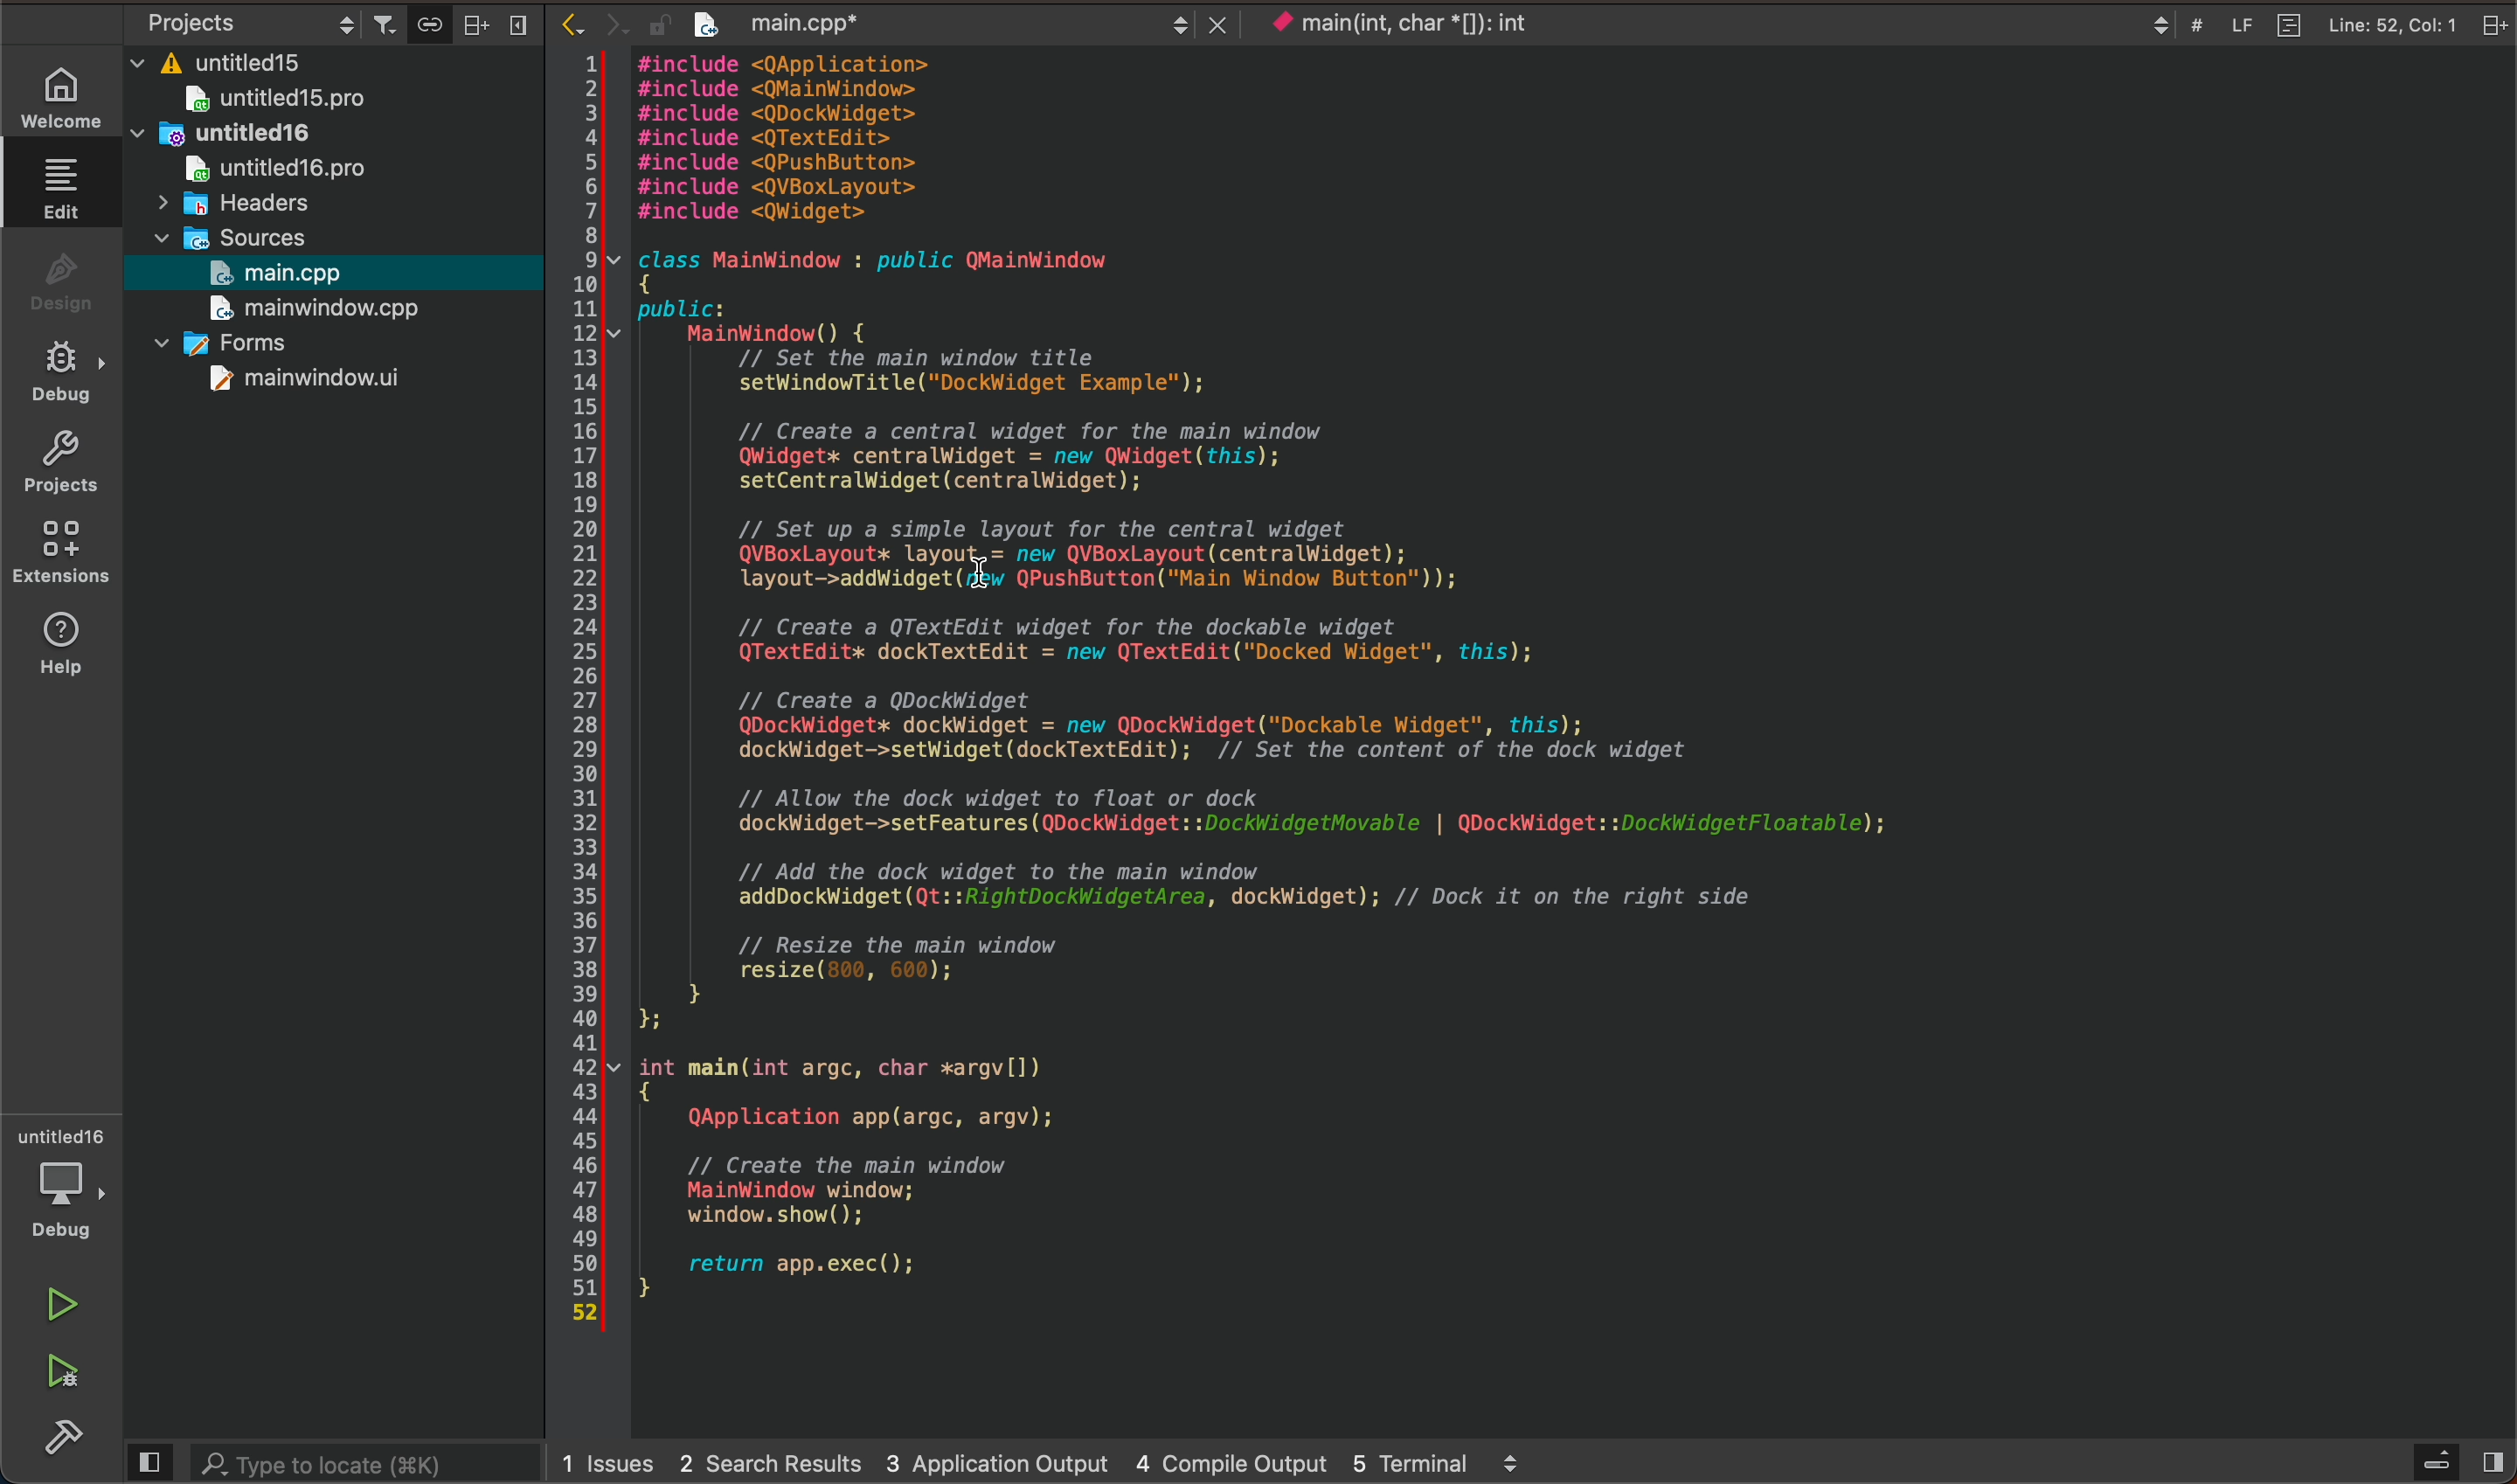  Describe the element at coordinates (935, 27) in the screenshot. I see `file tab` at that location.